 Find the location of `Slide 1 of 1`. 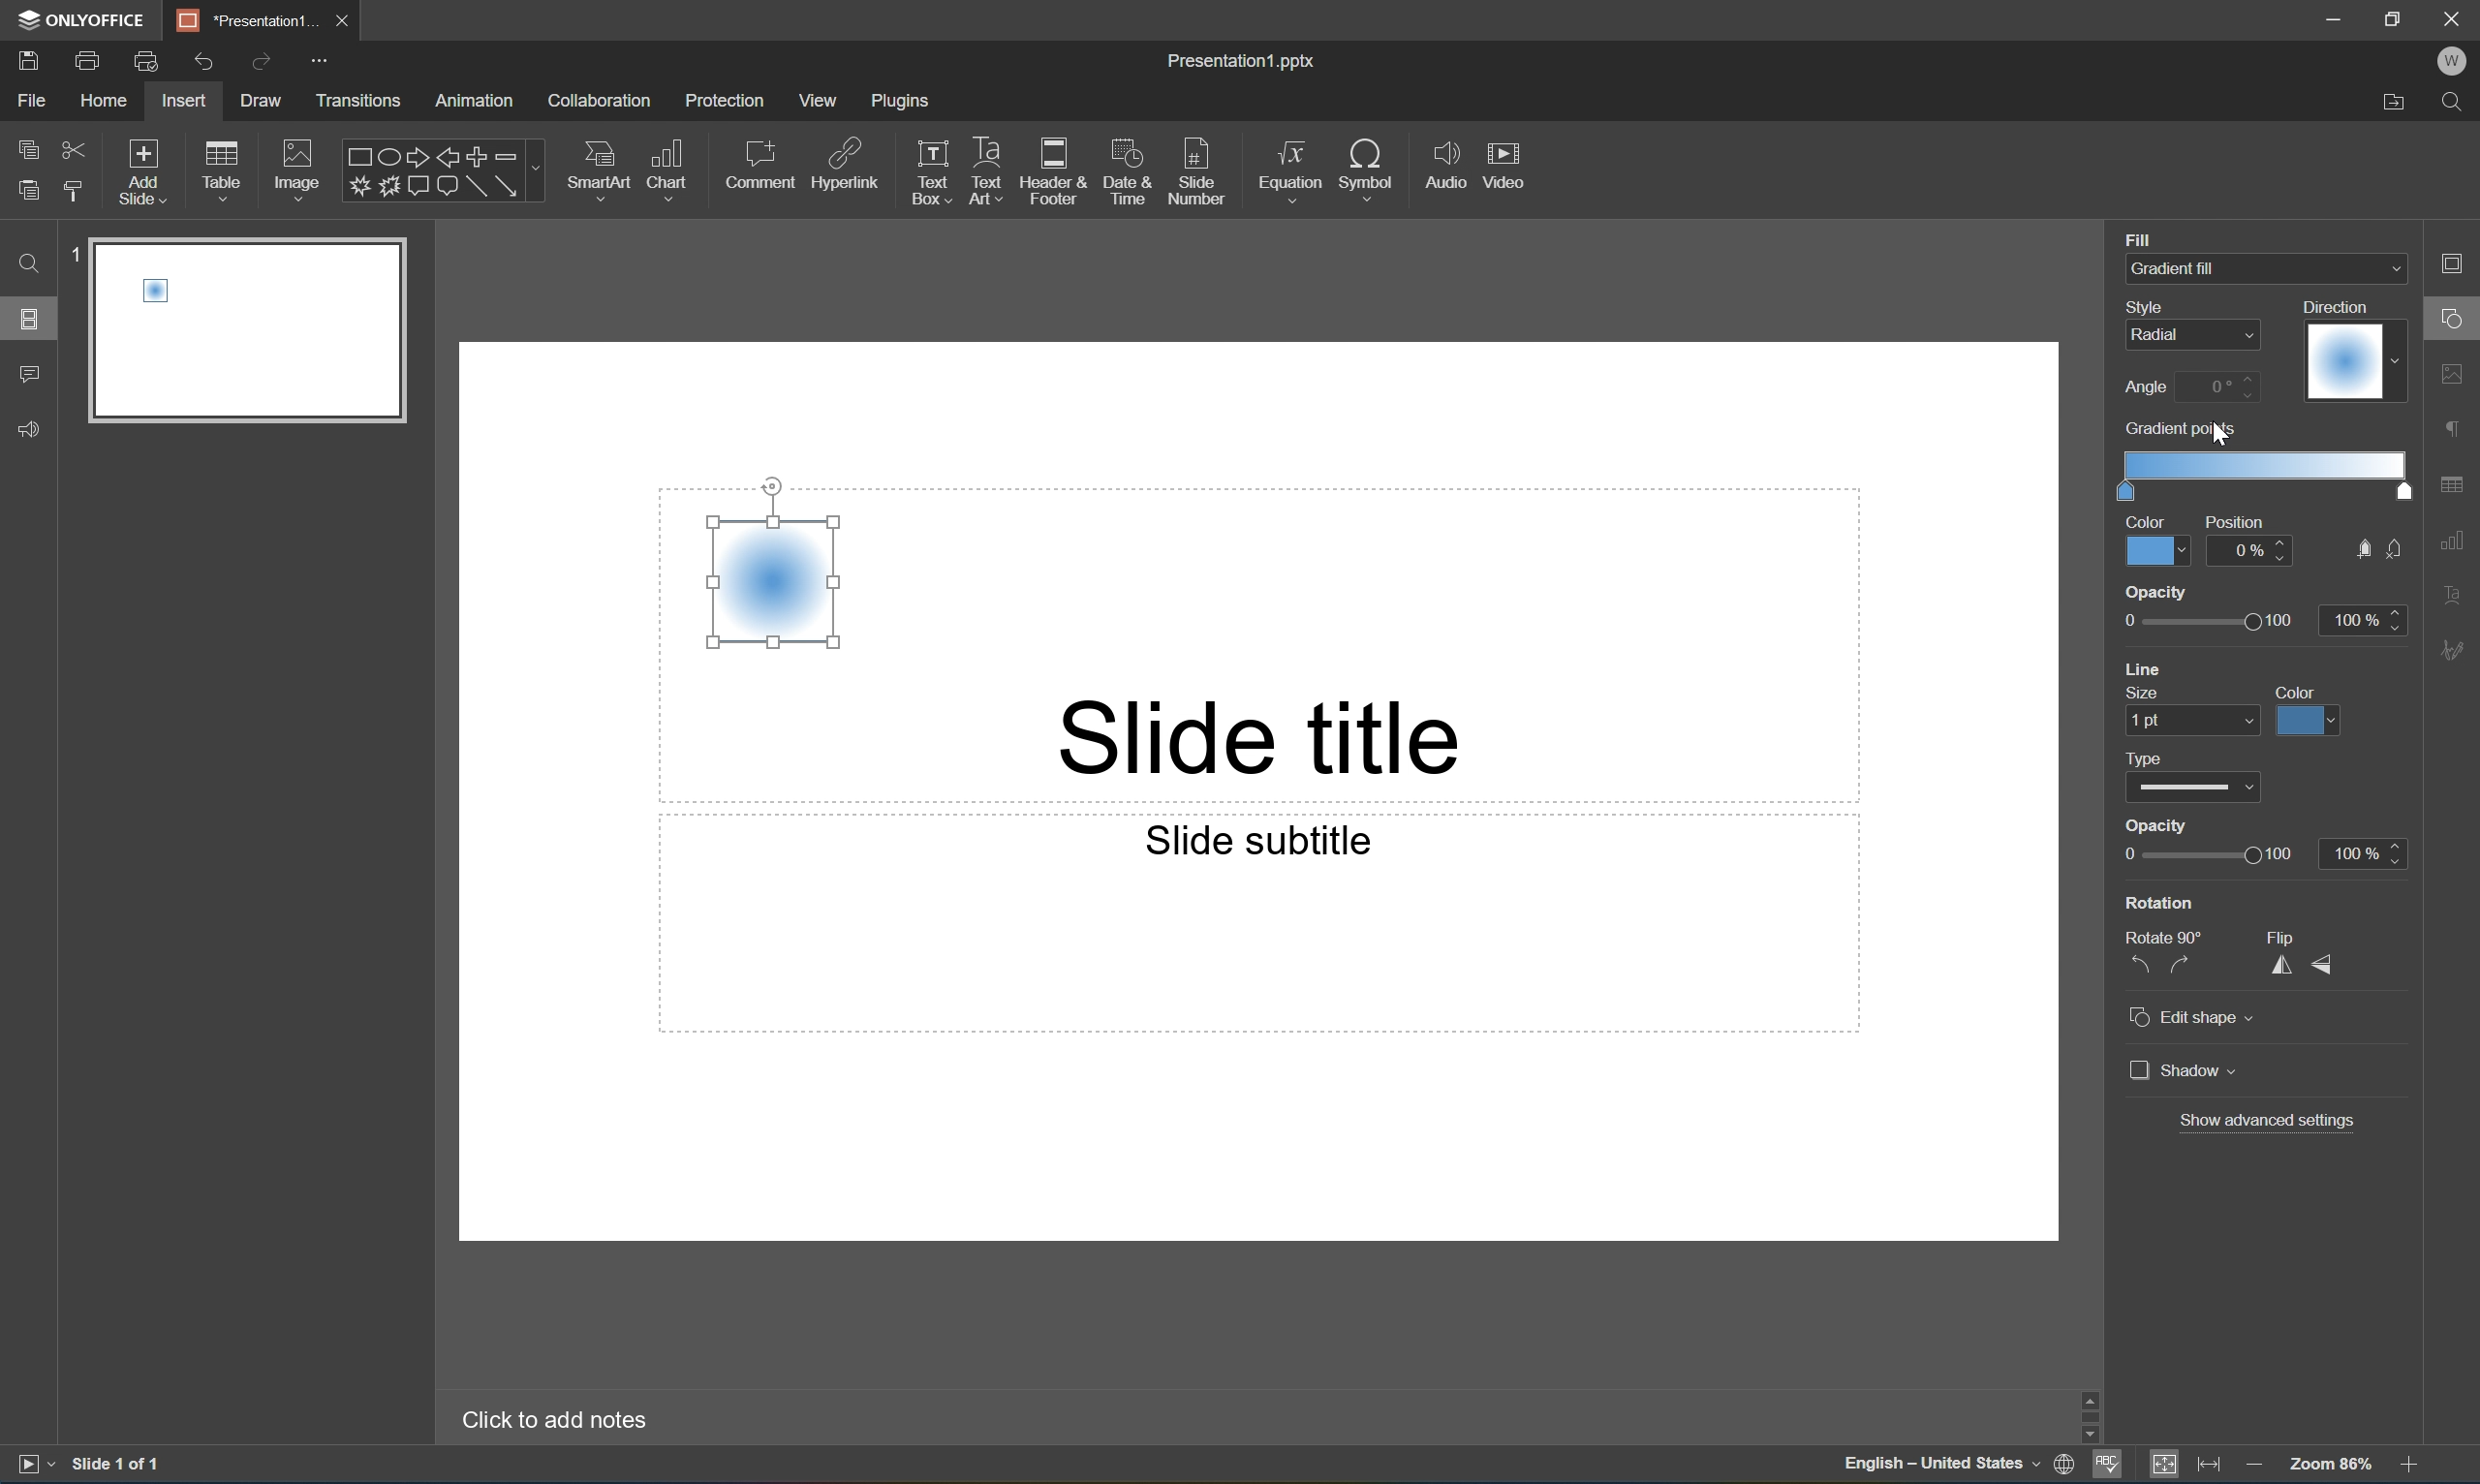

Slide 1 of 1 is located at coordinates (118, 1462).